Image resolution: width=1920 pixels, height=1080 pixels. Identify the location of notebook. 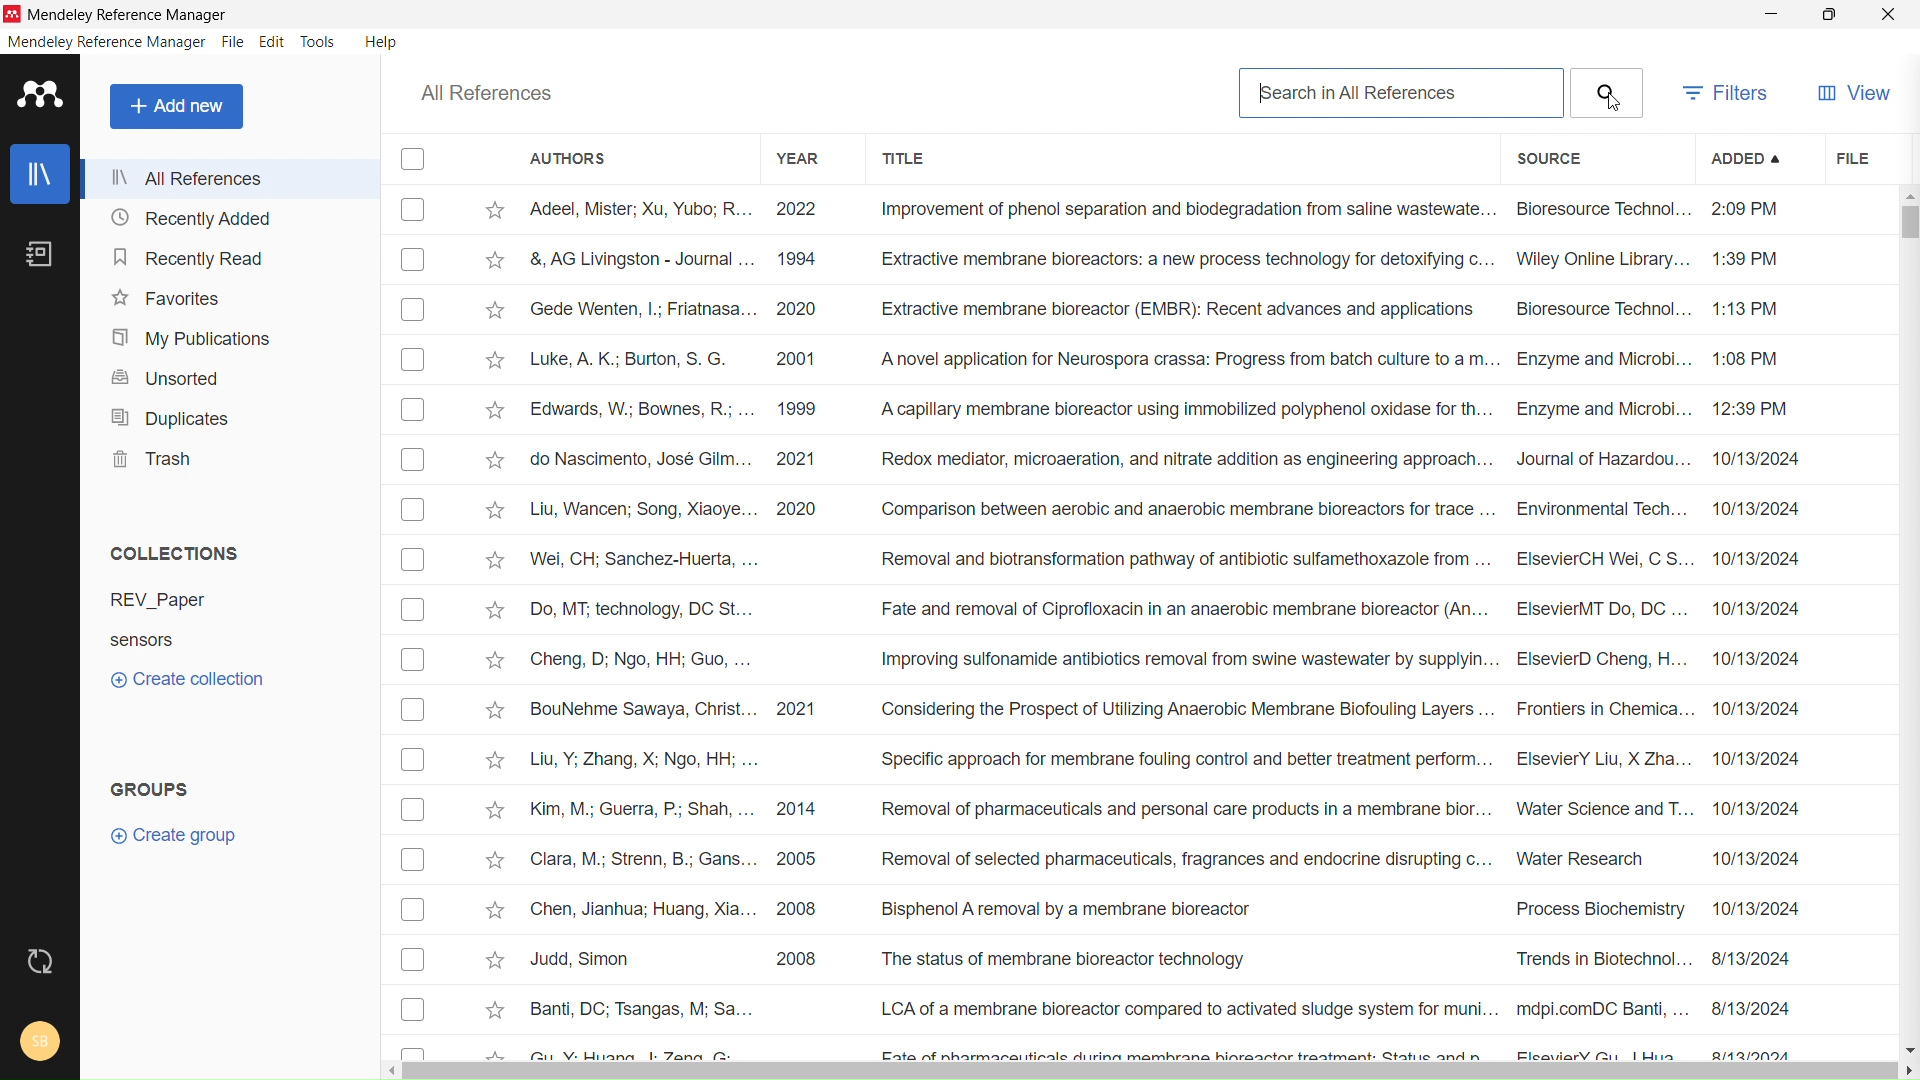
(40, 255).